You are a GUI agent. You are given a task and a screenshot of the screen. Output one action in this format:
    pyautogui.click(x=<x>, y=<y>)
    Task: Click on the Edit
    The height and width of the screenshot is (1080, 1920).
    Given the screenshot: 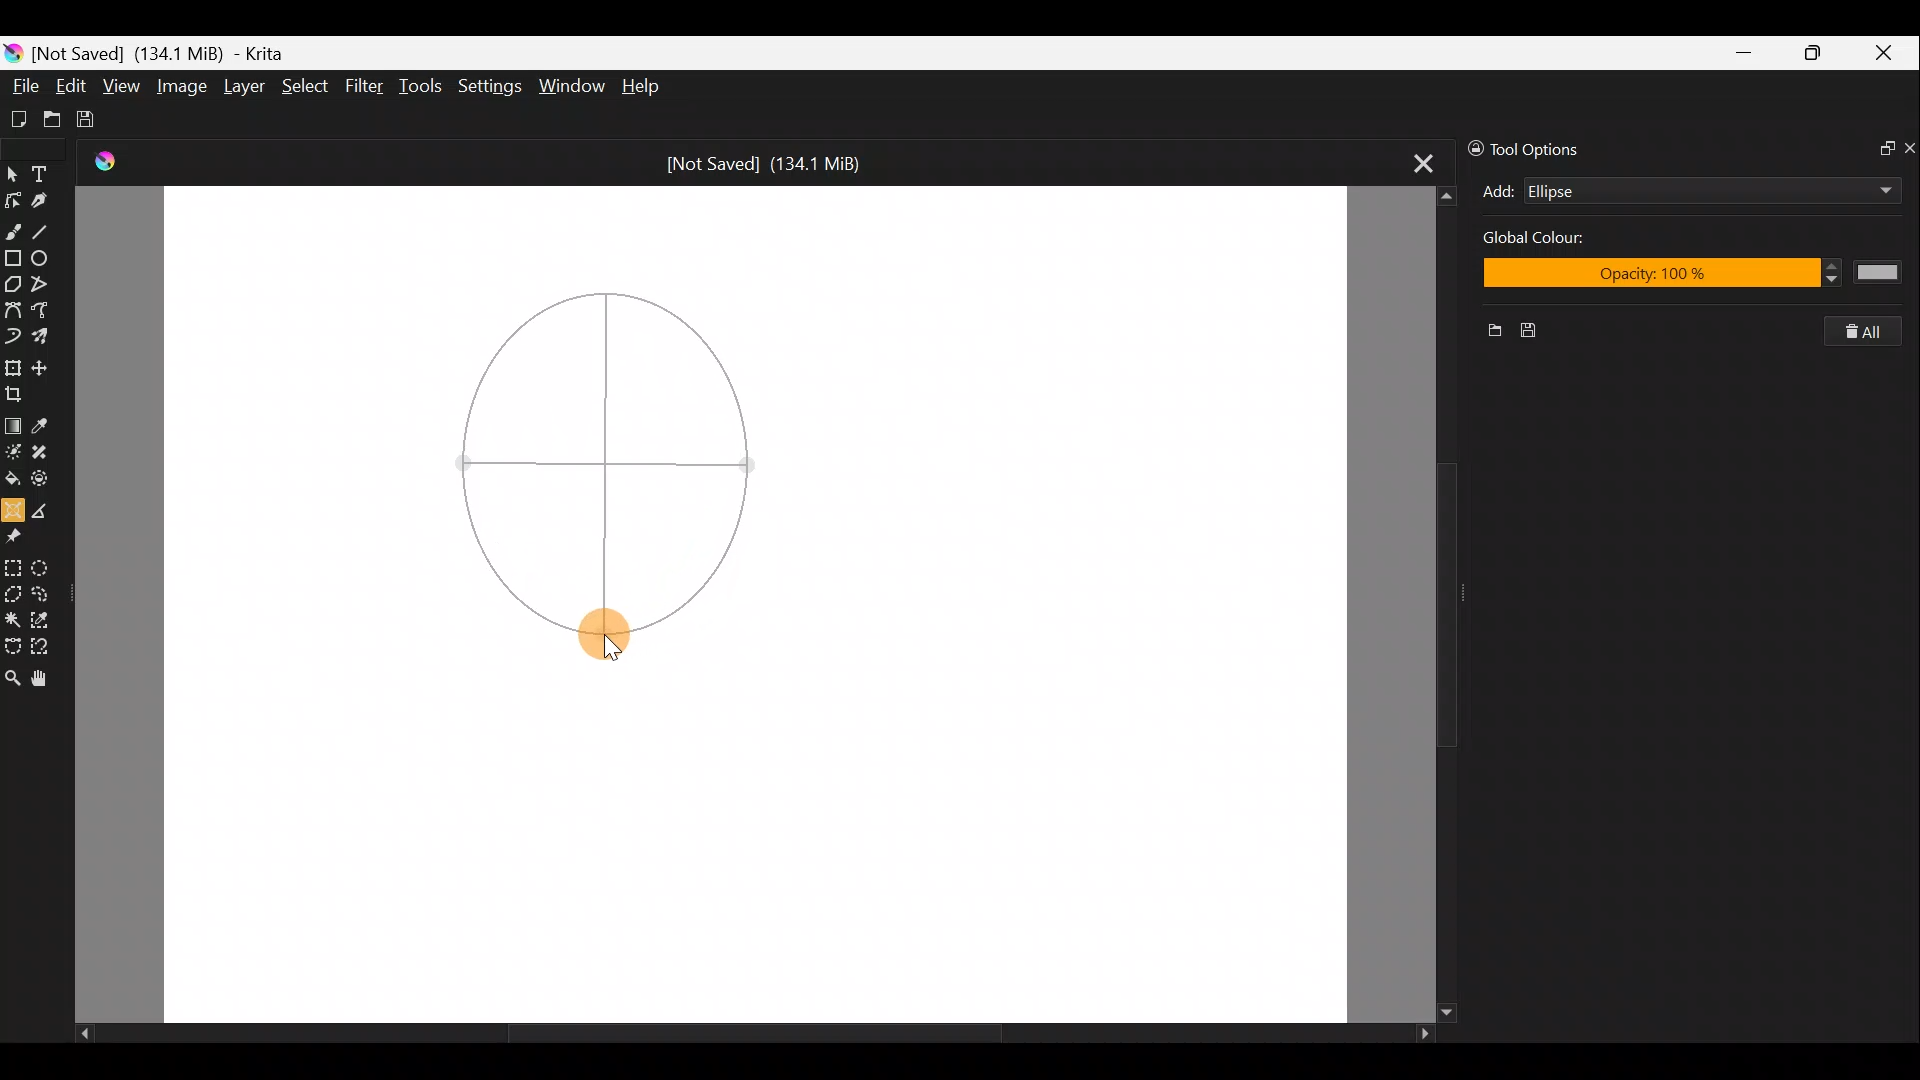 What is the action you would take?
    pyautogui.click(x=72, y=86)
    